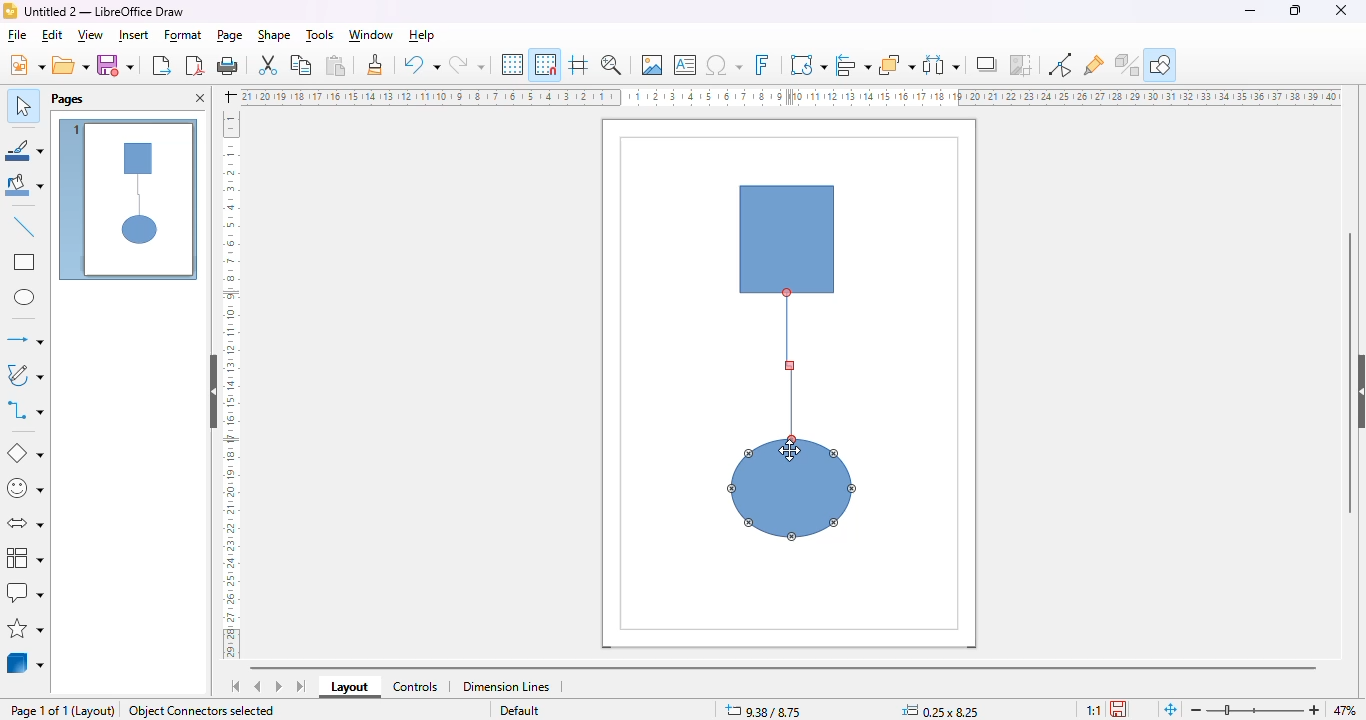 The image size is (1366, 720). What do you see at coordinates (416, 687) in the screenshot?
I see `controls` at bounding box center [416, 687].